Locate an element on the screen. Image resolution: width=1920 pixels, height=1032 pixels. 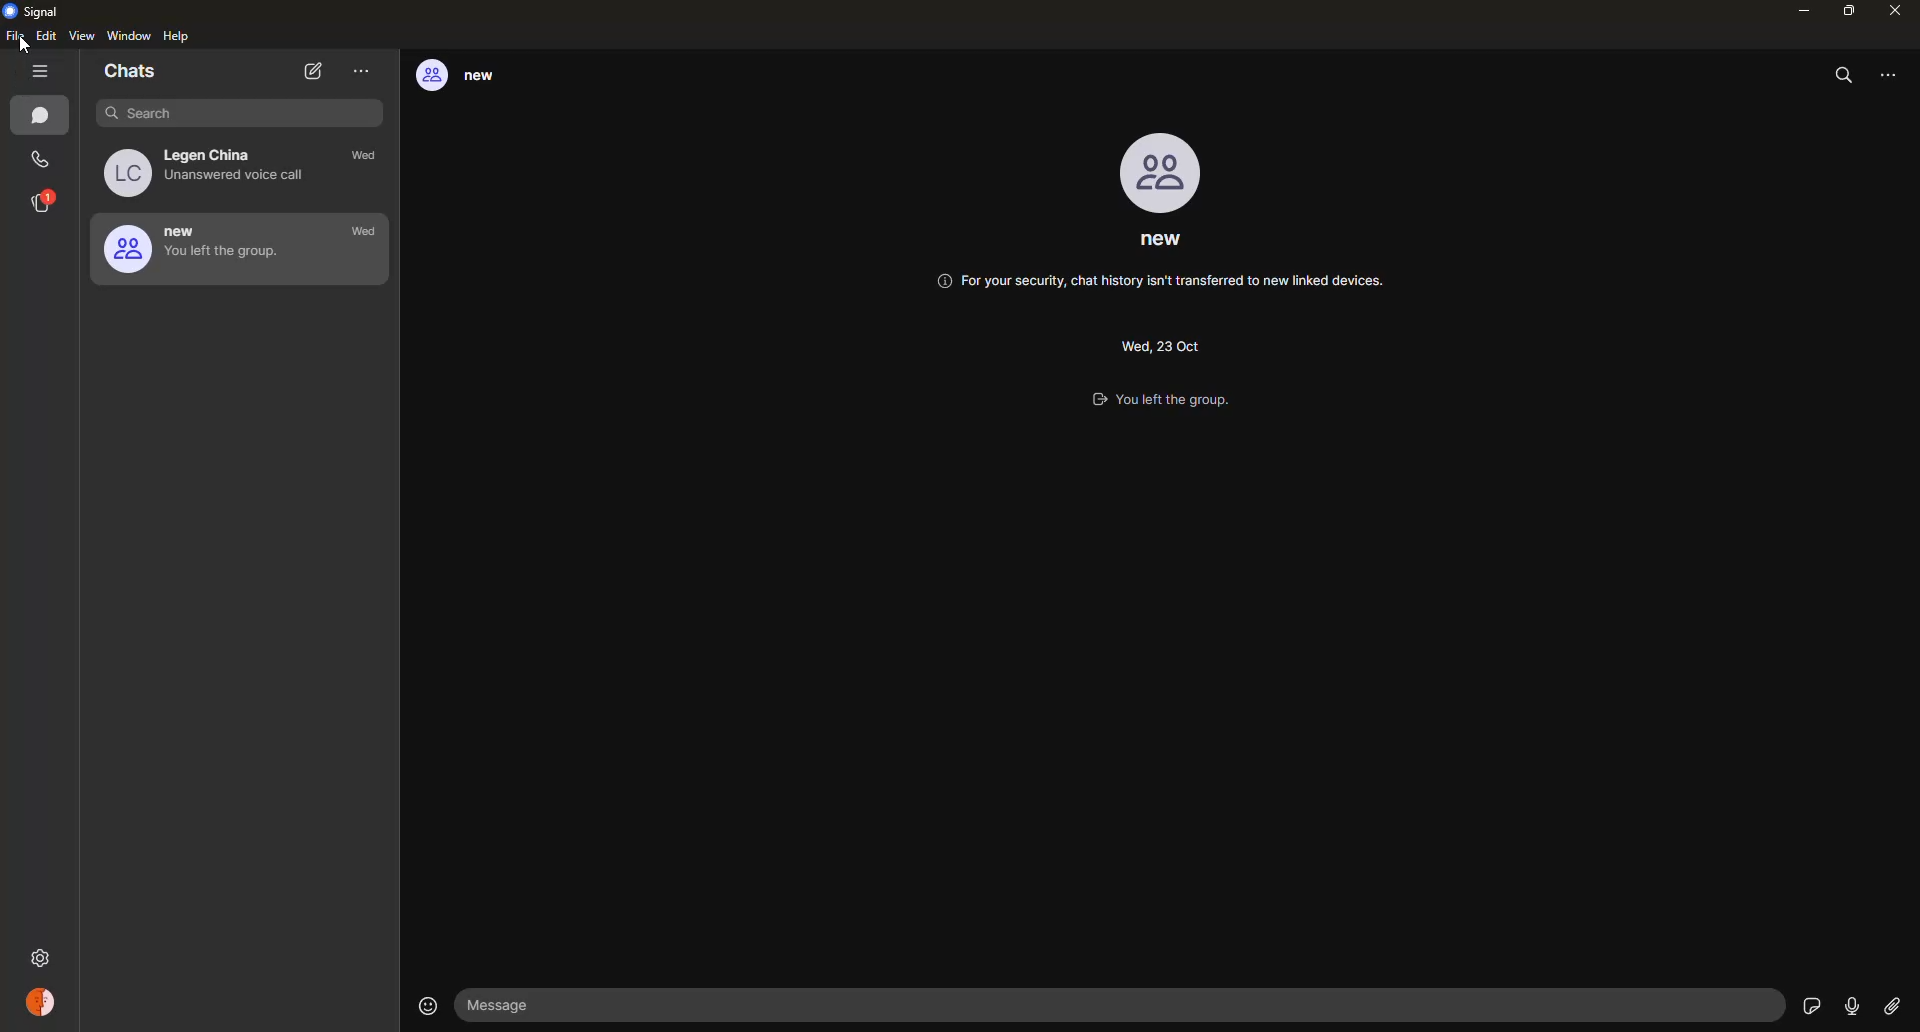
Legen China is located at coordinates (213, 172).